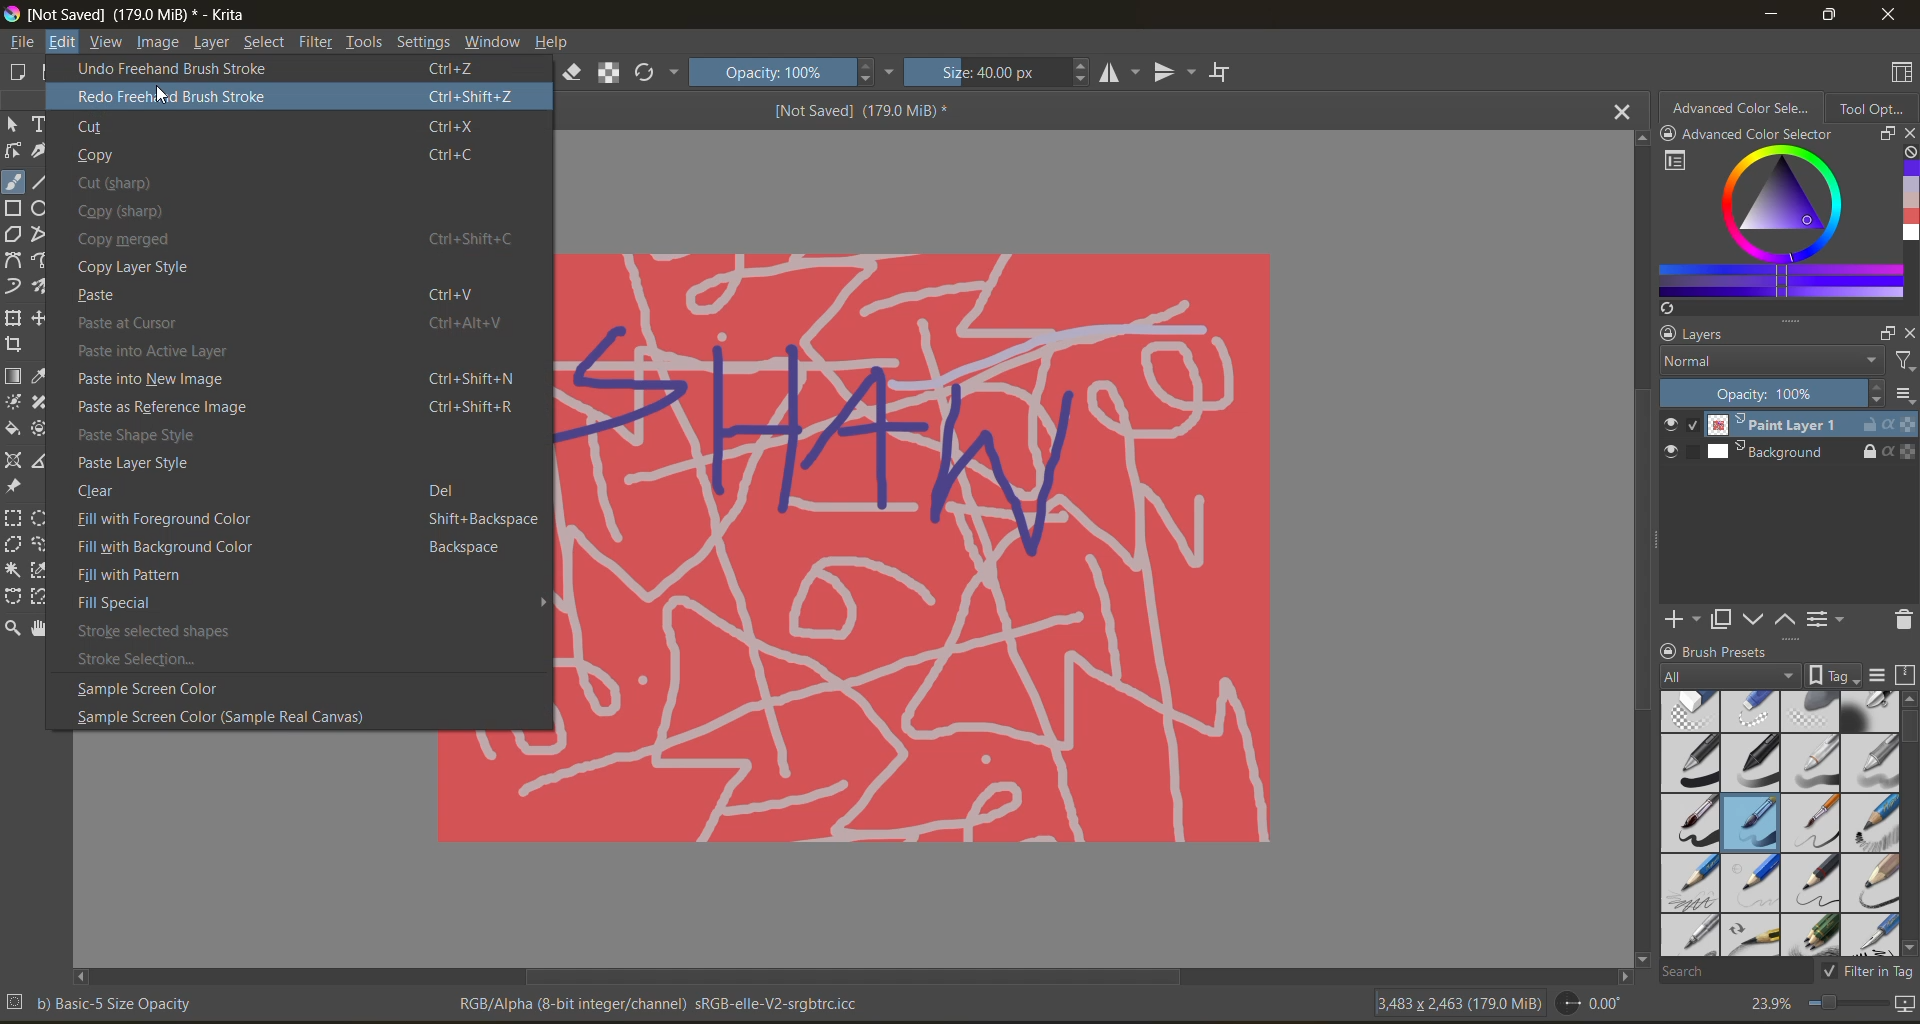 The height and width of the screenshot is (1024, 1920). What do you see at coordinates (1807, 453) in the screenshot?
I see `Background` at bounding box center [1807, 453].